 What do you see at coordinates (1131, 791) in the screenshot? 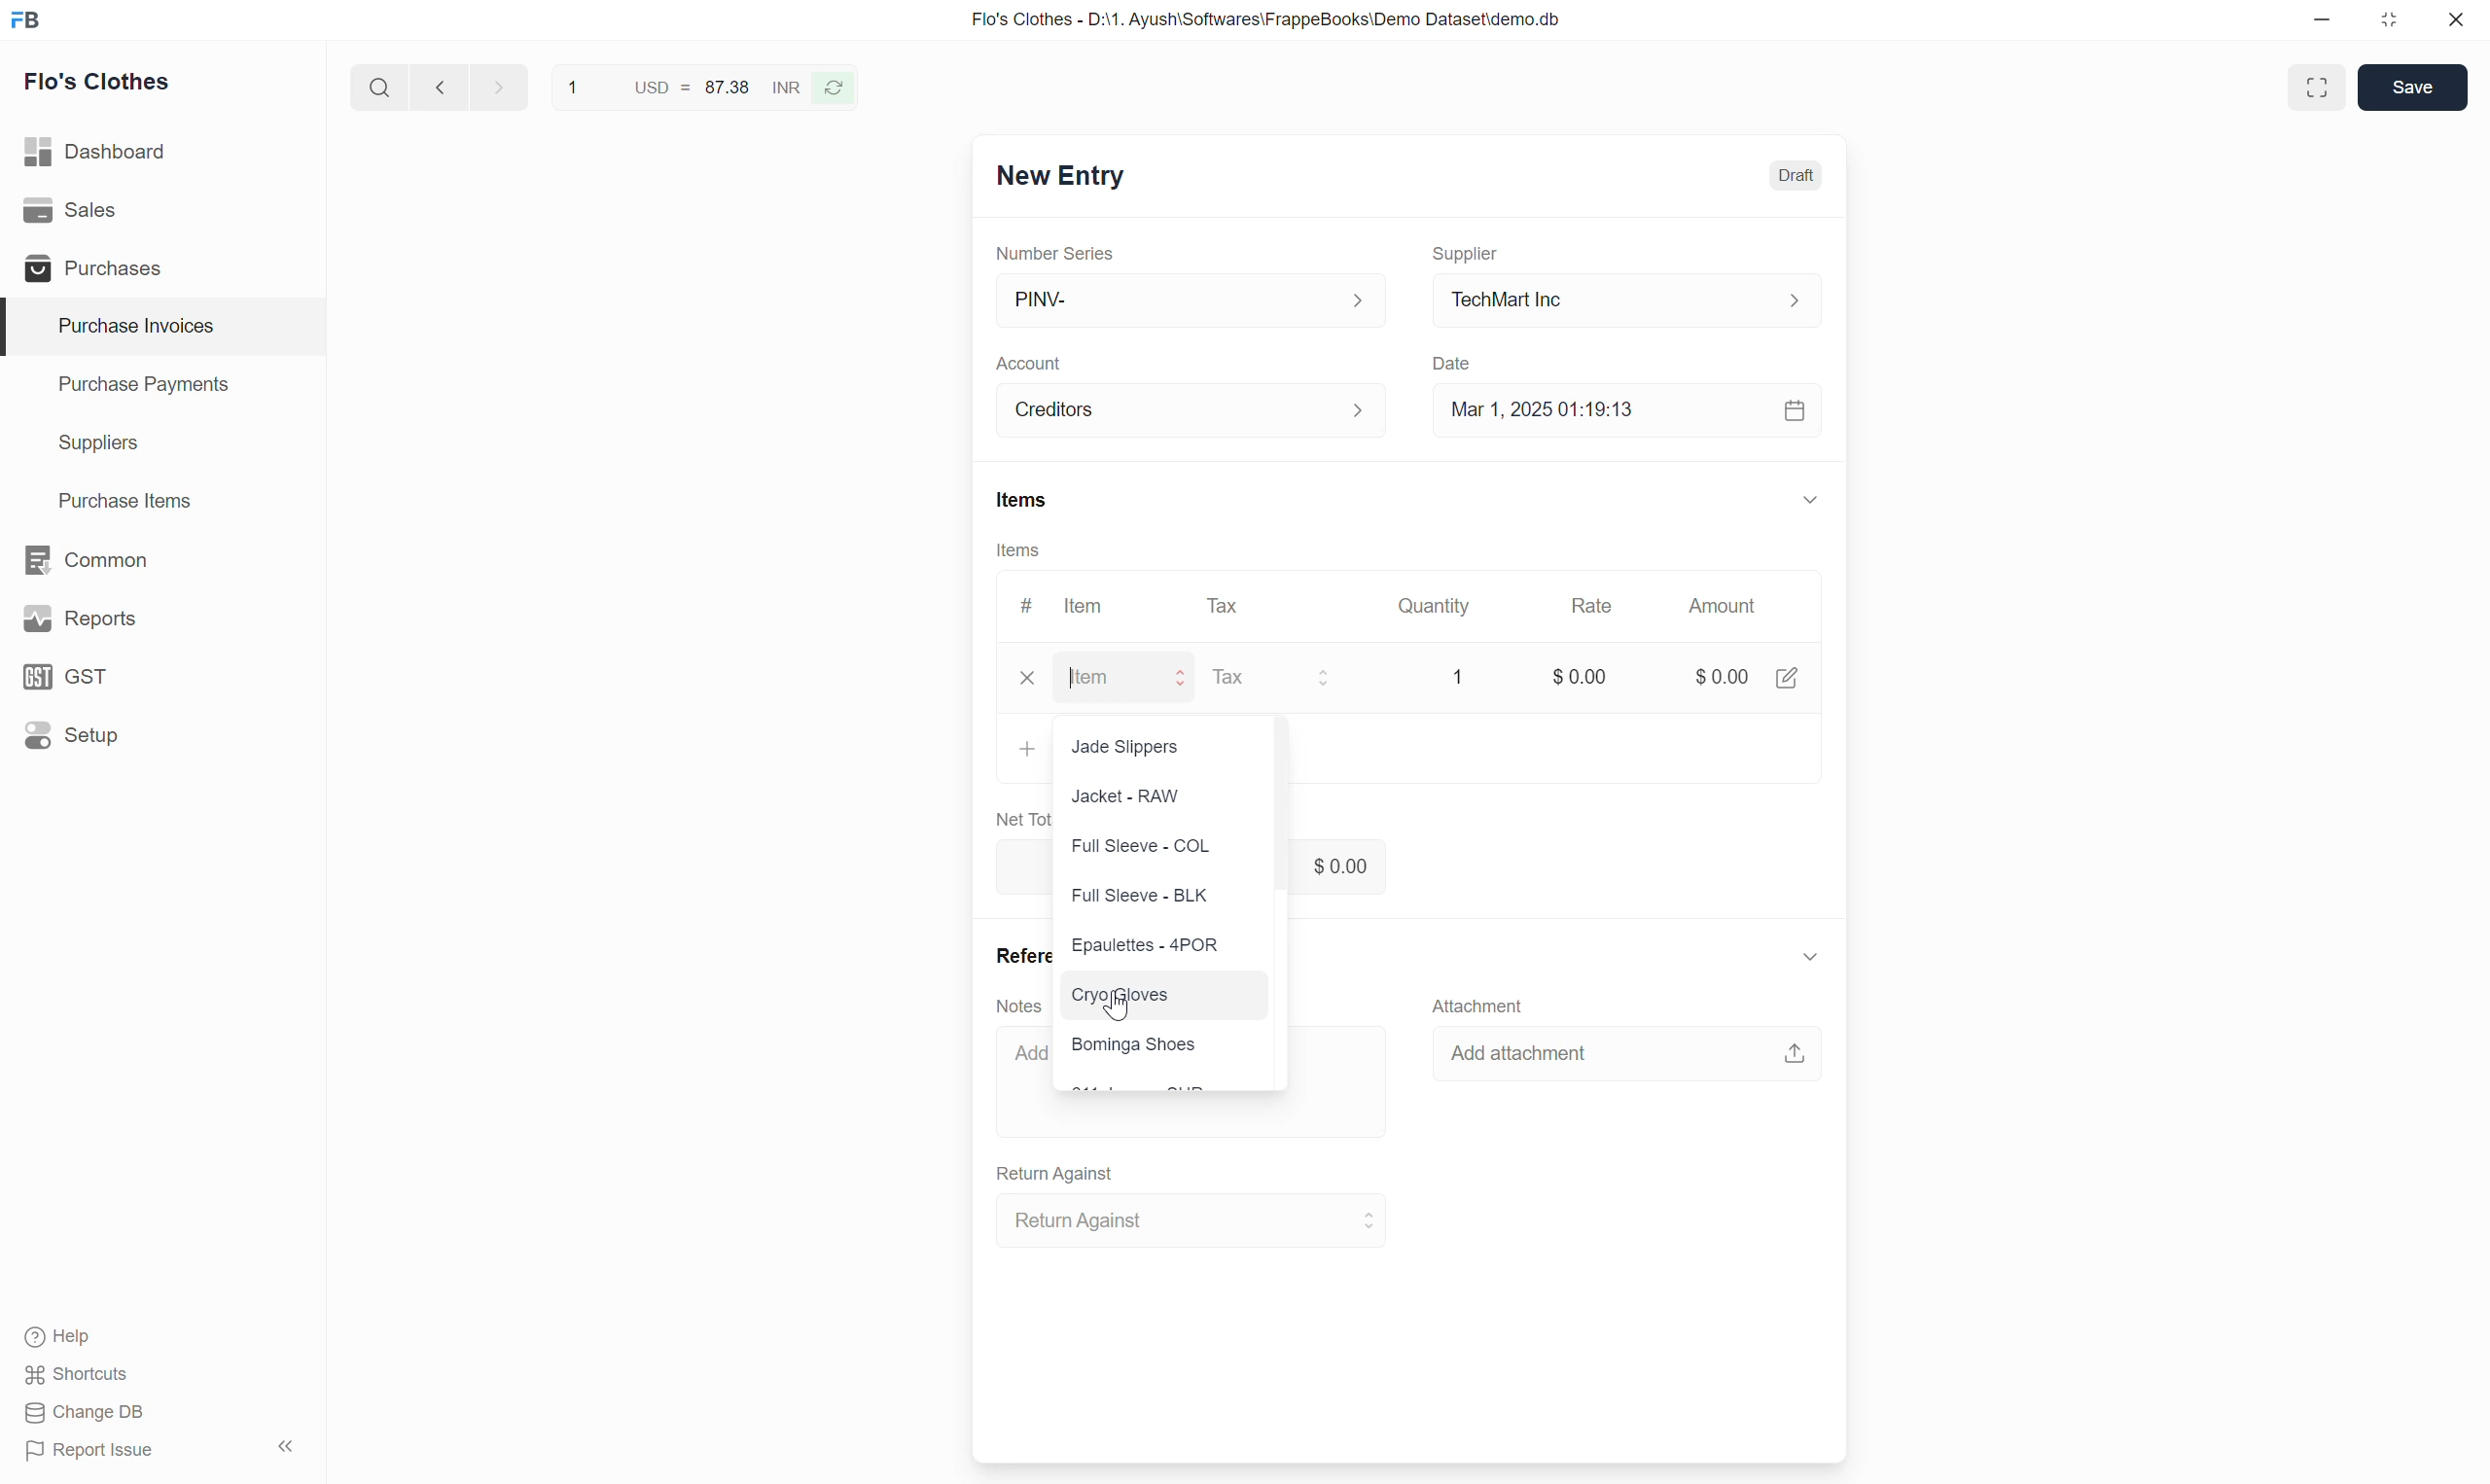
I see `Jacket - RAW` at bounding box center [1131, 791].